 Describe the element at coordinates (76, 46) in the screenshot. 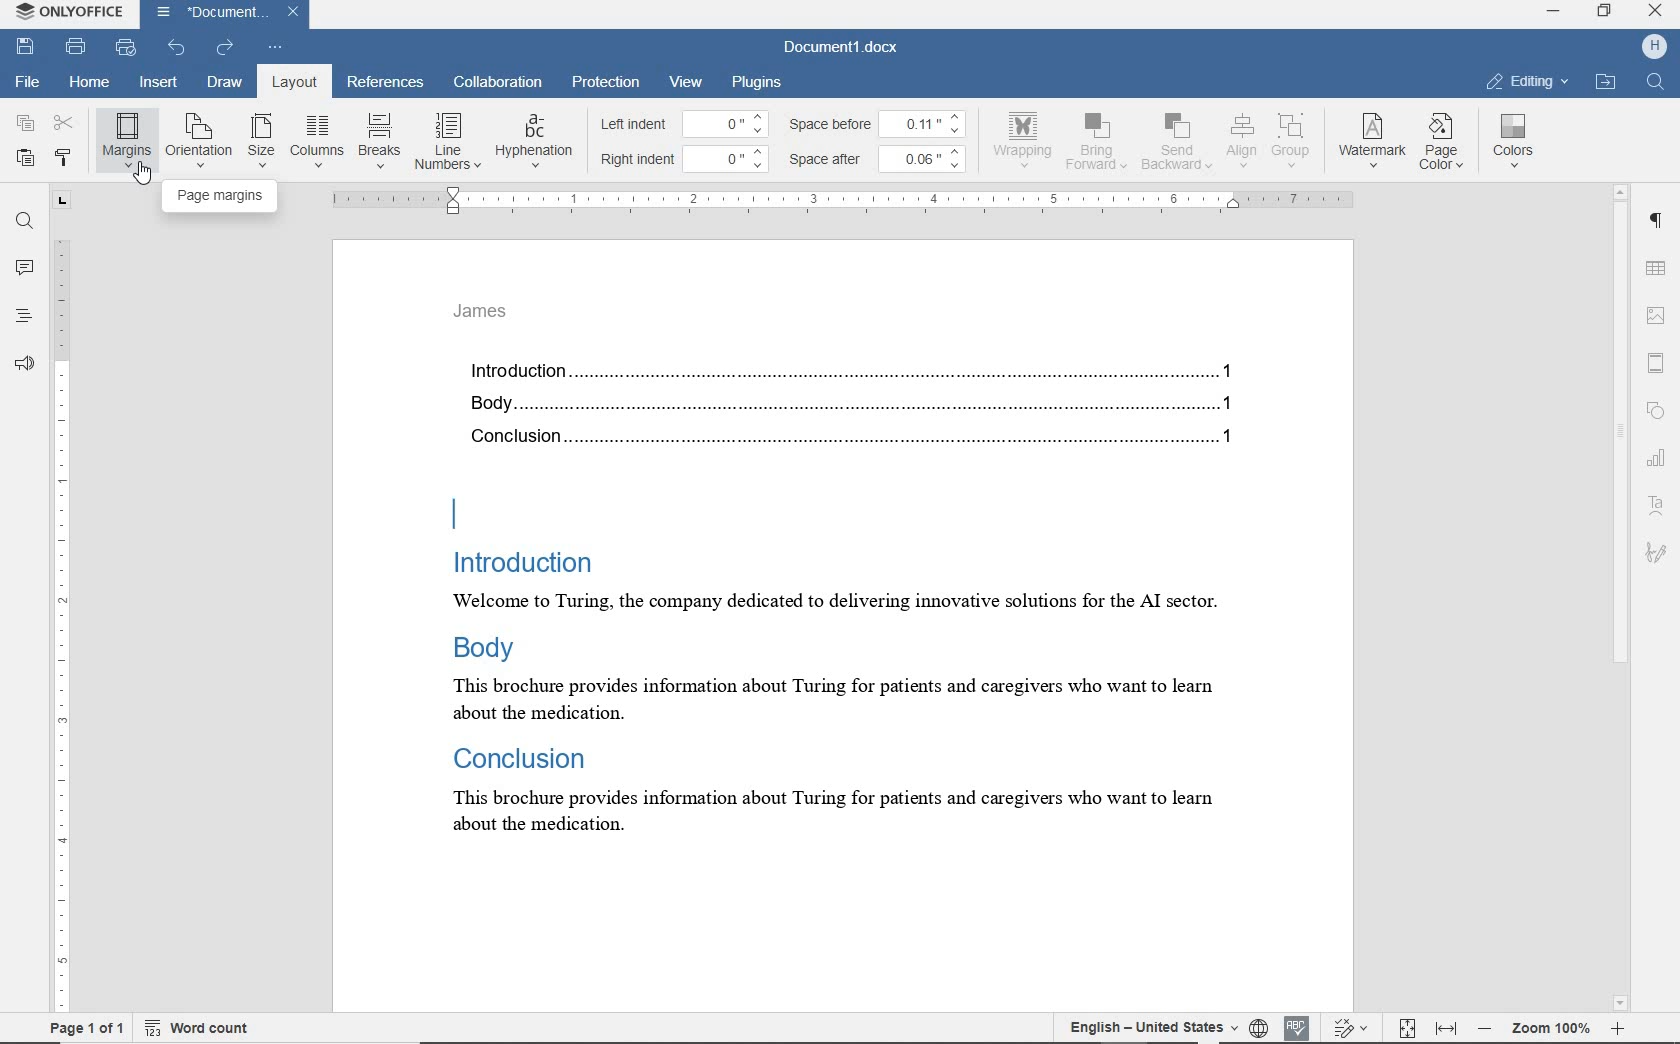

I see `print` at that location.